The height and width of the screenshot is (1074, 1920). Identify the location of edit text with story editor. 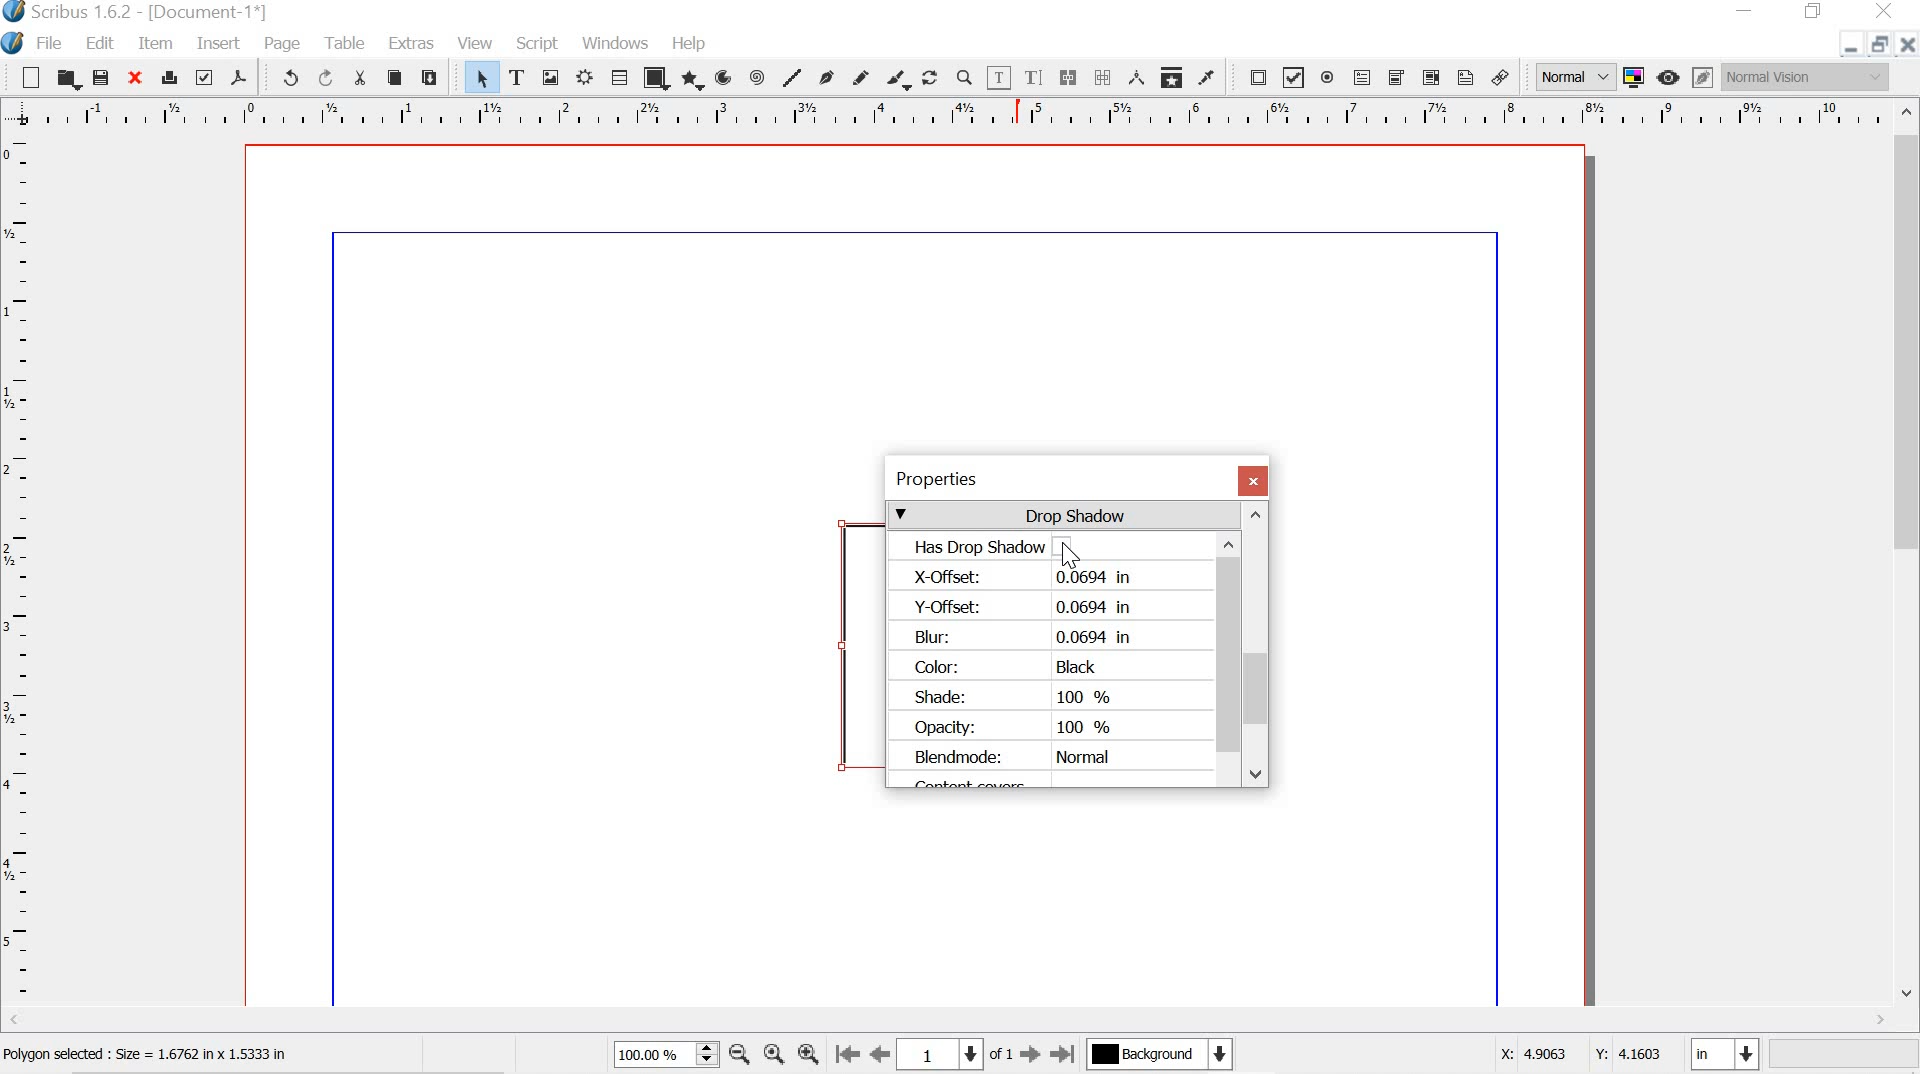
(1037, 77).